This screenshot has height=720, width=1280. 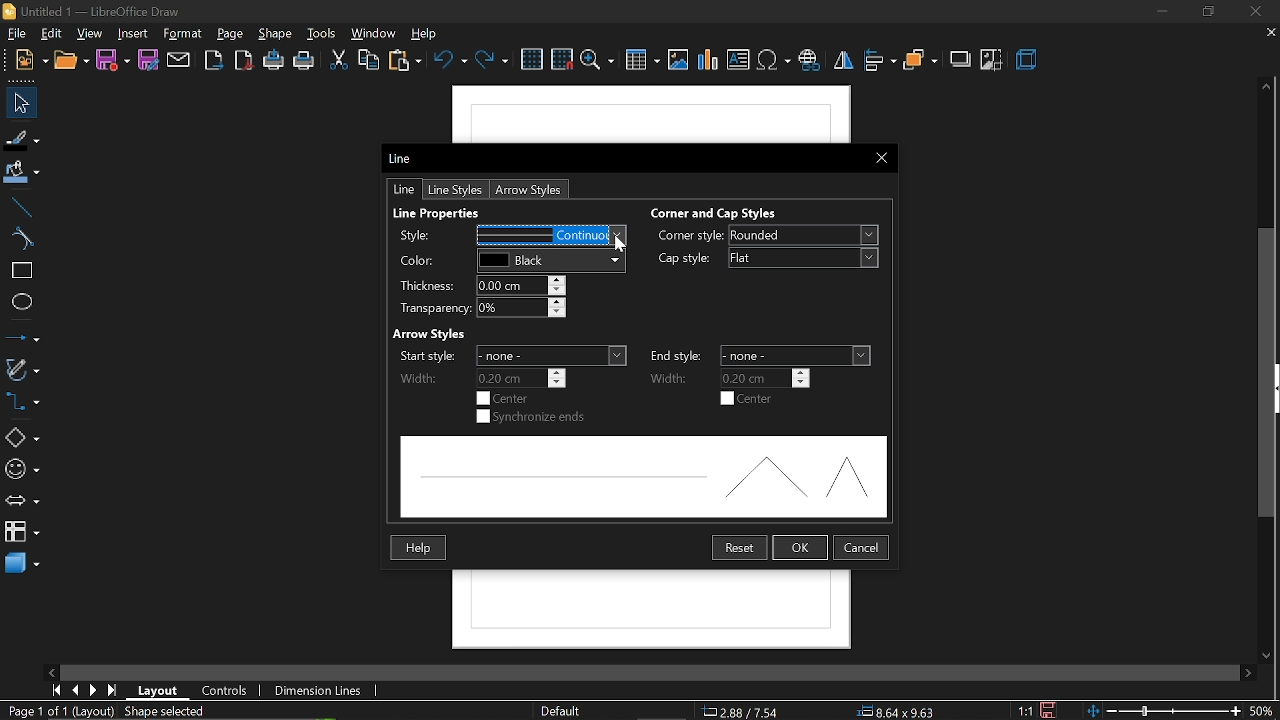 What do you see at coordinates (800, 547) in the screenshot?
I see `ok` at bounding box center [800, 547].